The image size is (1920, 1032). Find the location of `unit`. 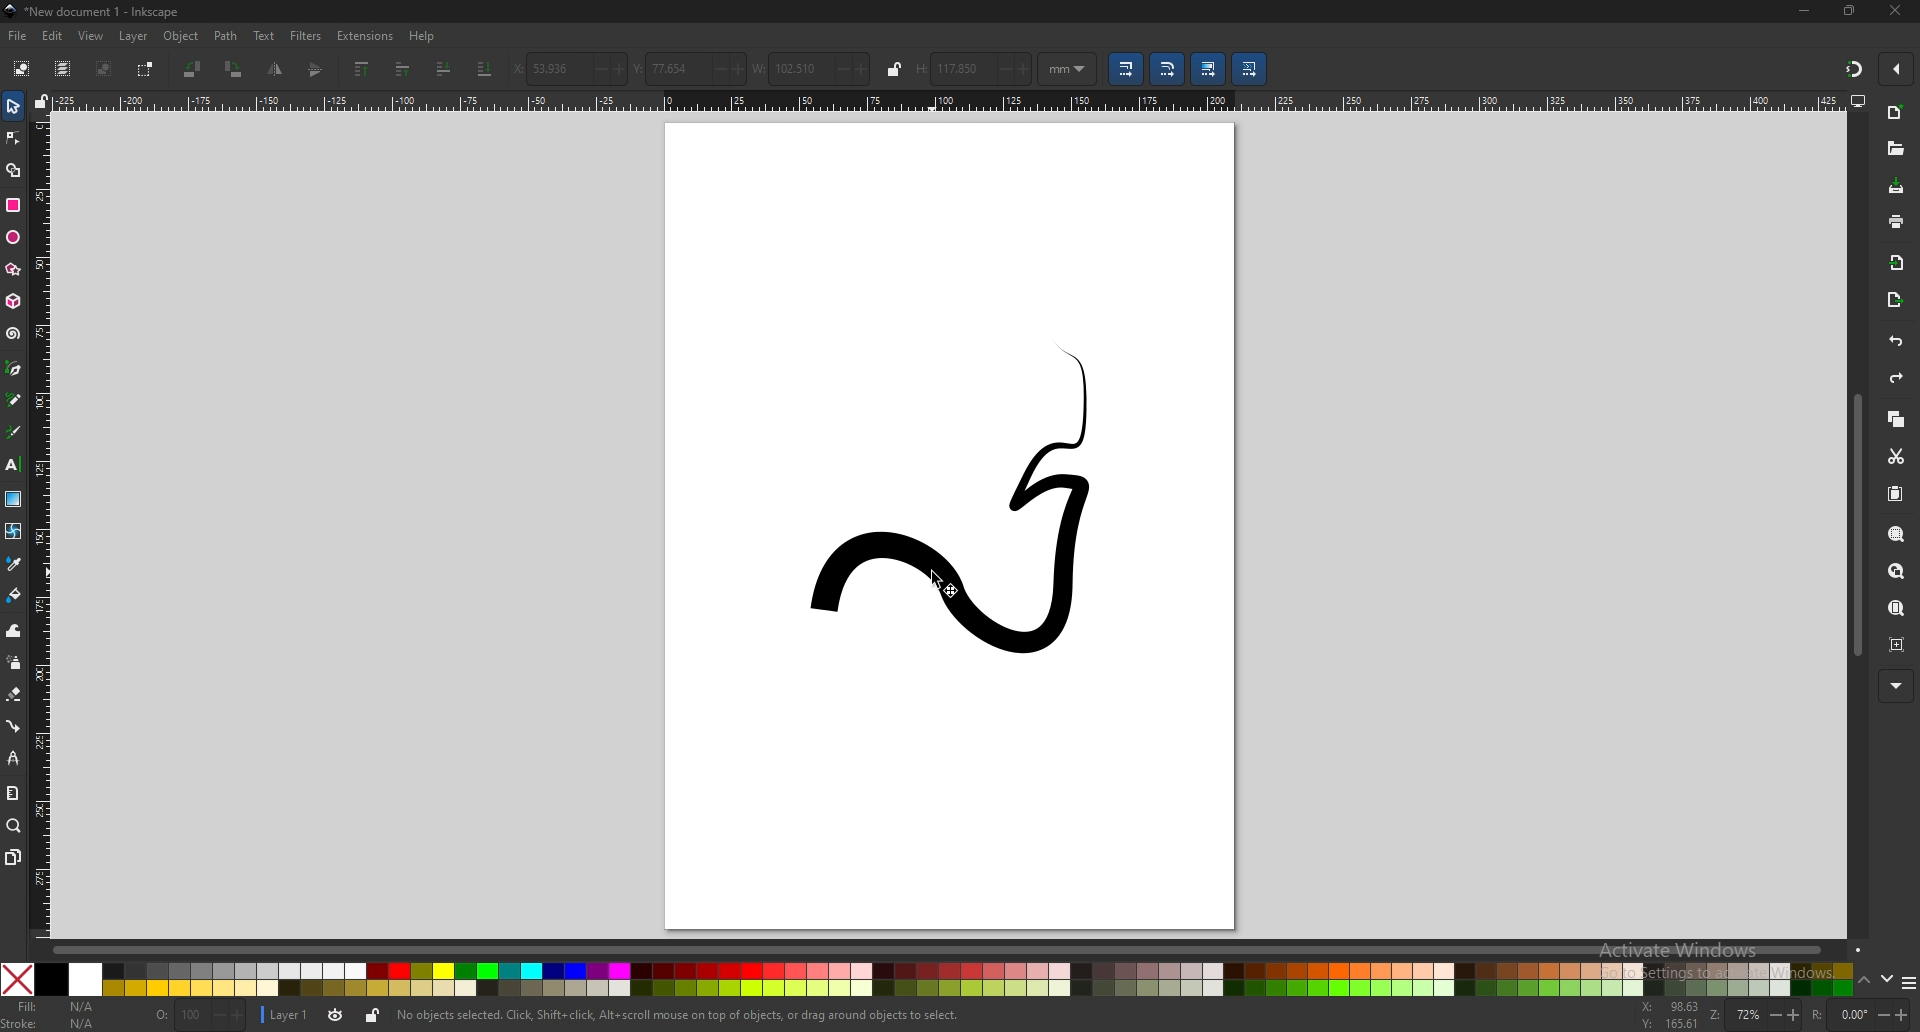

unit is located at coordinates (1068, 70).